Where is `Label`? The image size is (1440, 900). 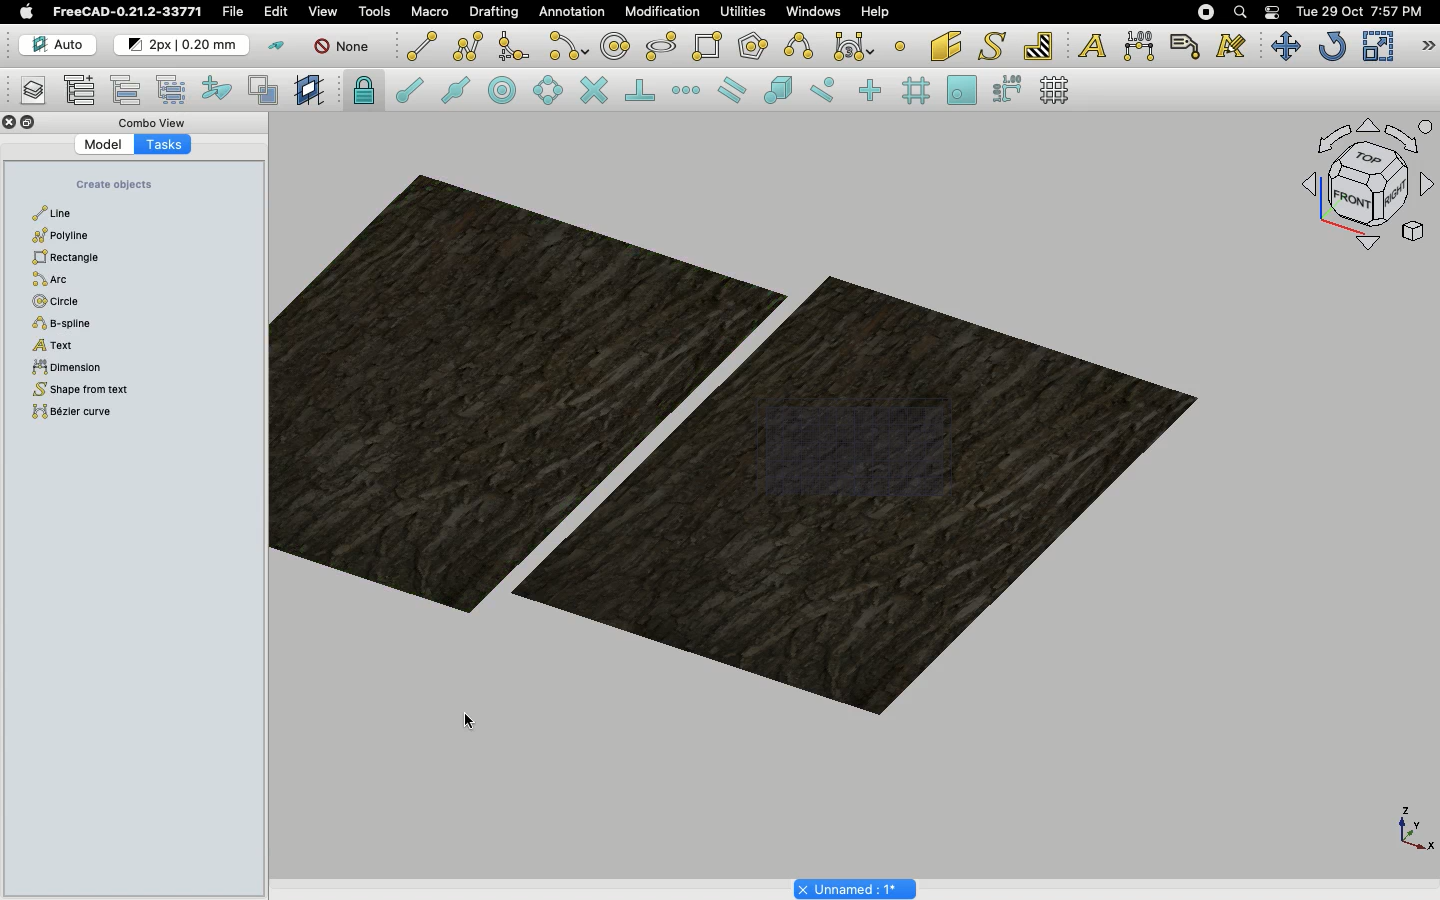 Label is located at coordinates (1188, 46).